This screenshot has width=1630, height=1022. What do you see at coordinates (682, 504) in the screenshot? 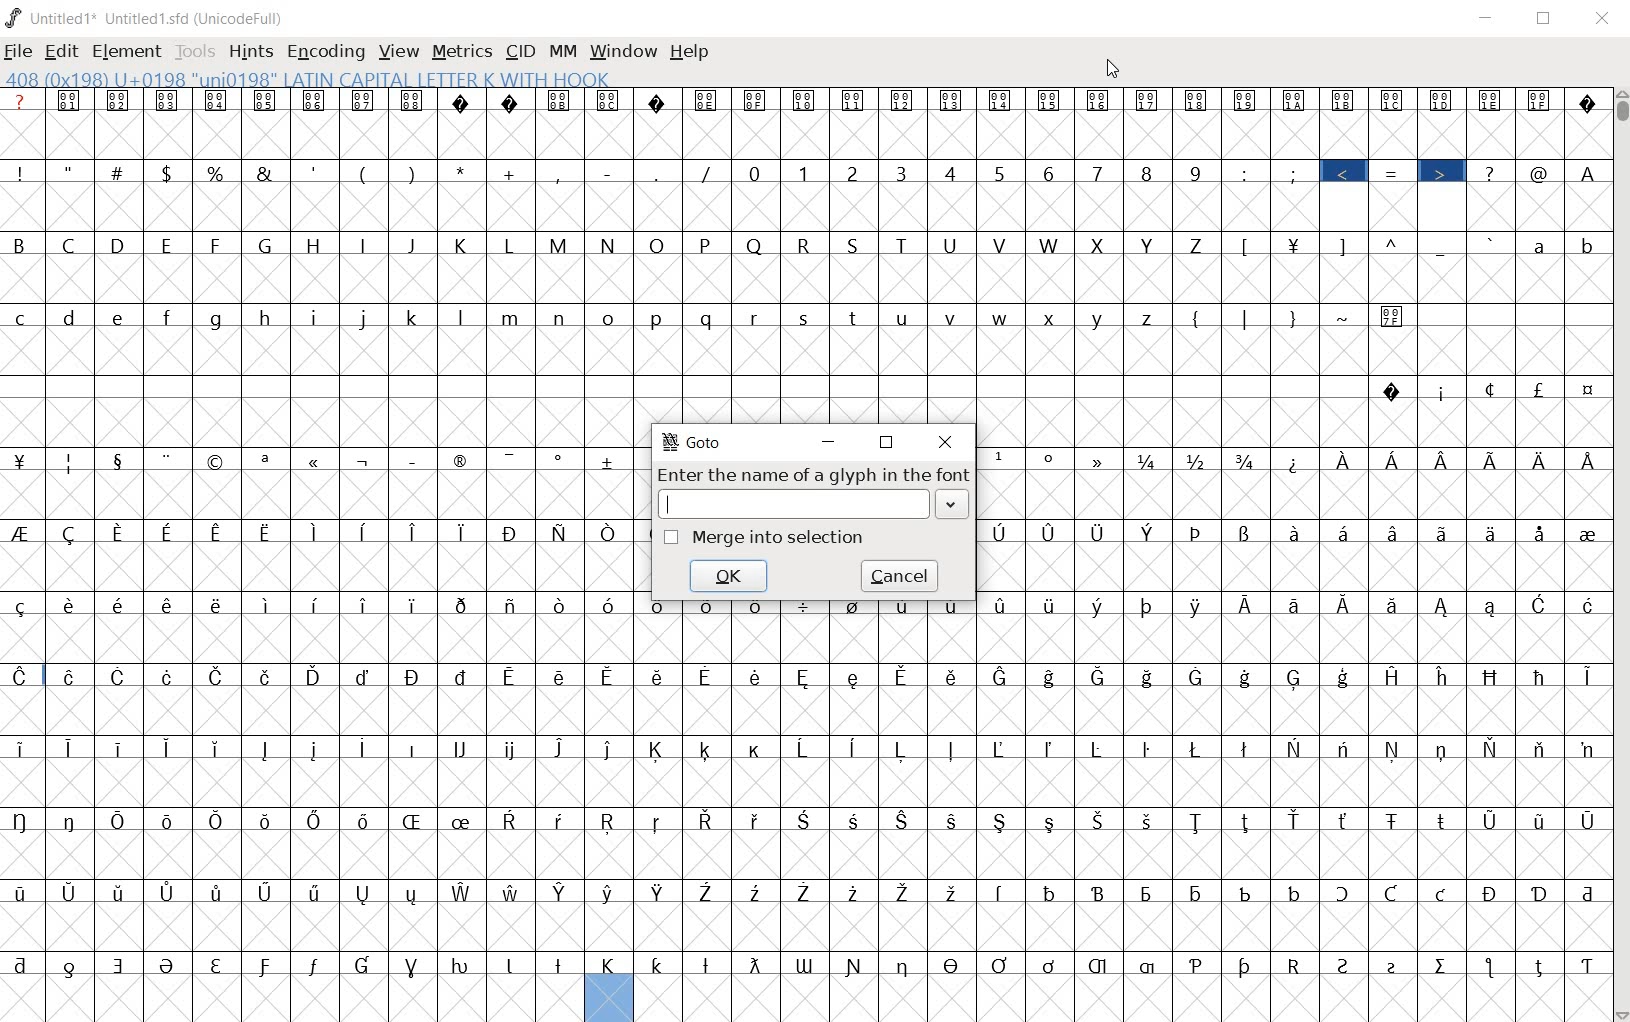
I see `text cursor` at bounding box center [682, 504].